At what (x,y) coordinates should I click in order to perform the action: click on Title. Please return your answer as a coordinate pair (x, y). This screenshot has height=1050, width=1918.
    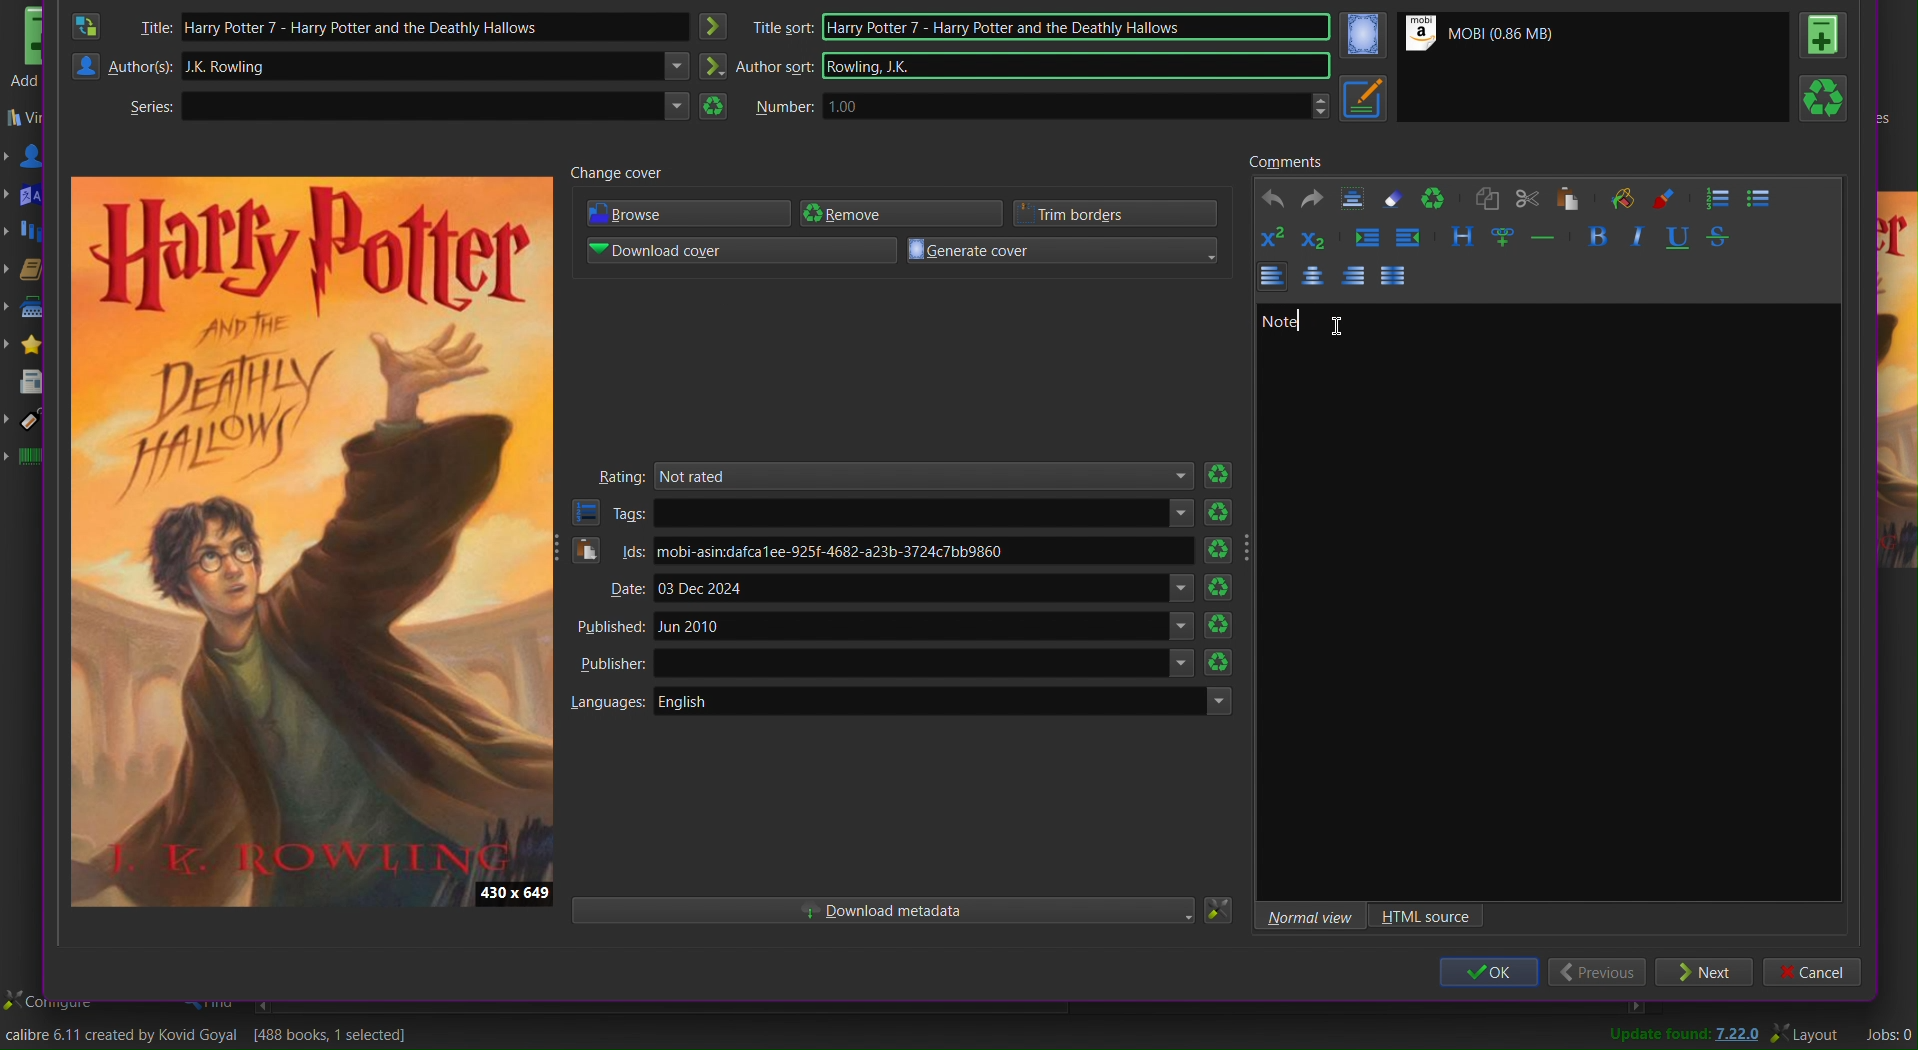
    Looking at the image, I should click on (159, 27).